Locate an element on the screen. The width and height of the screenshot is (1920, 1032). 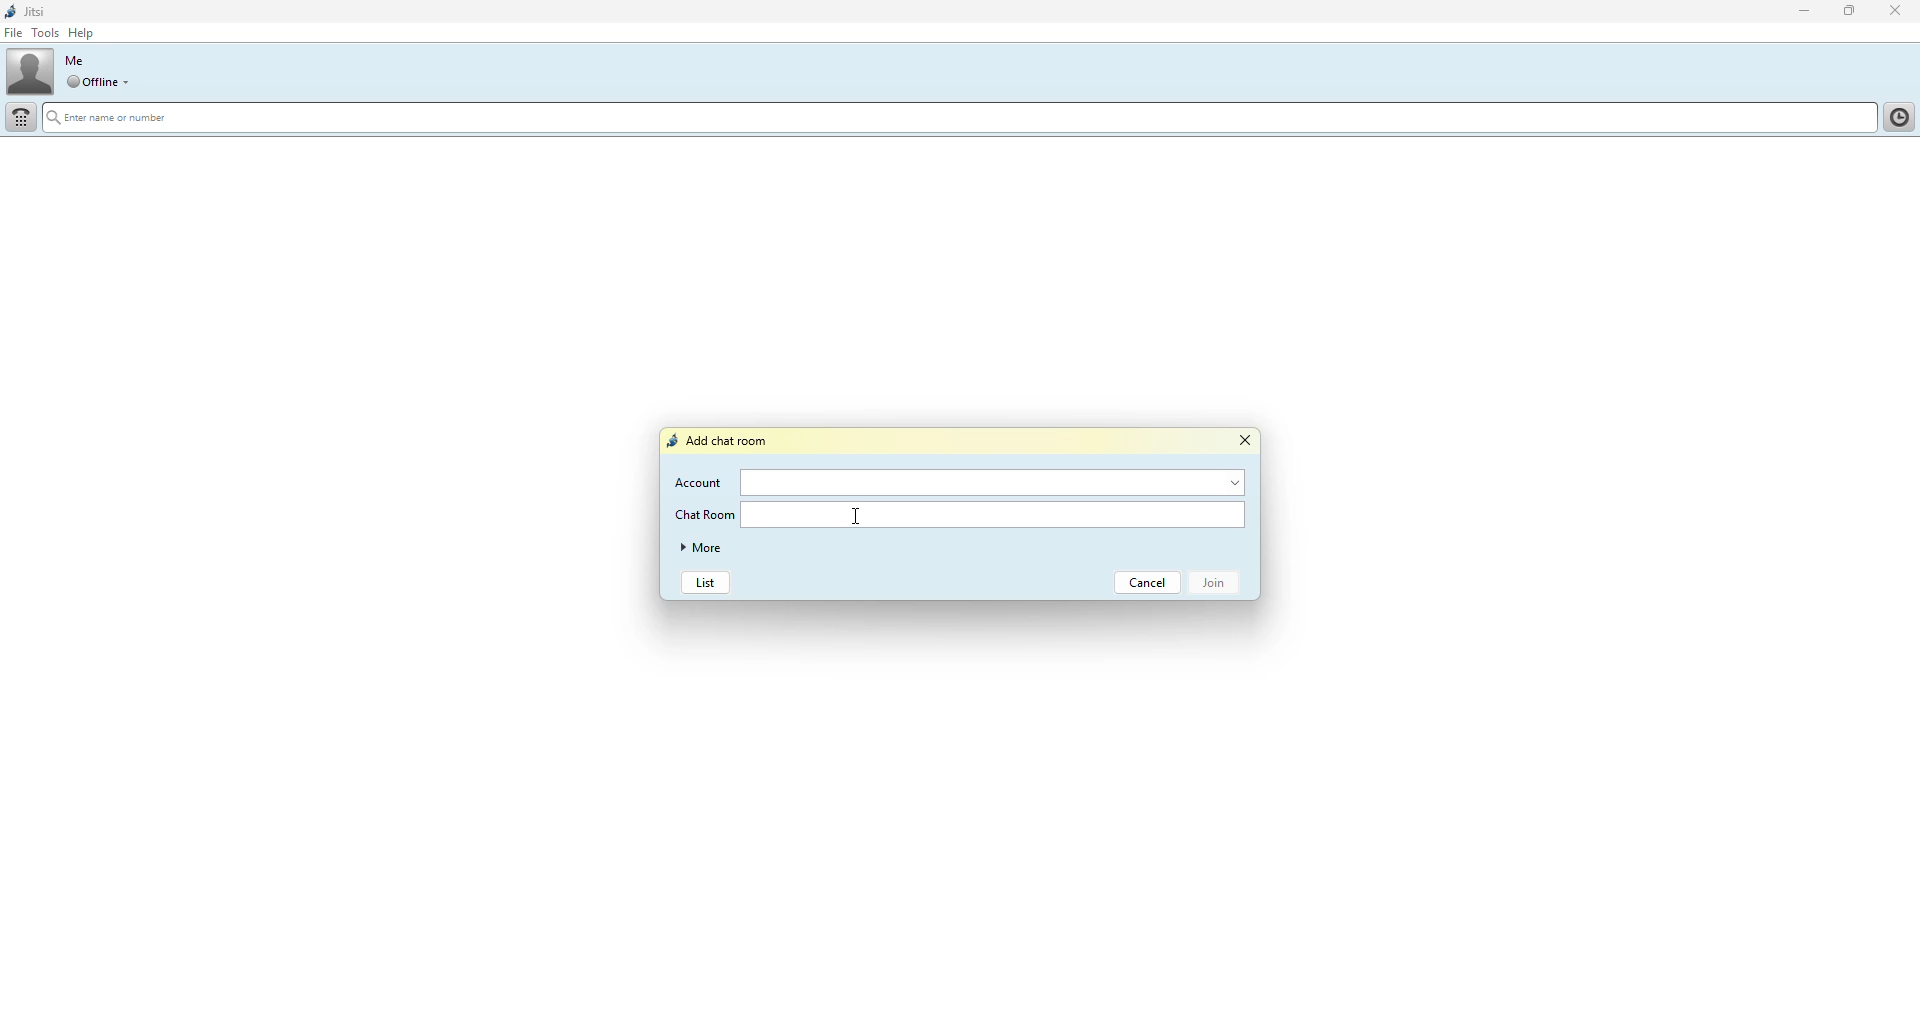
list is located at coordinates (705, 584).